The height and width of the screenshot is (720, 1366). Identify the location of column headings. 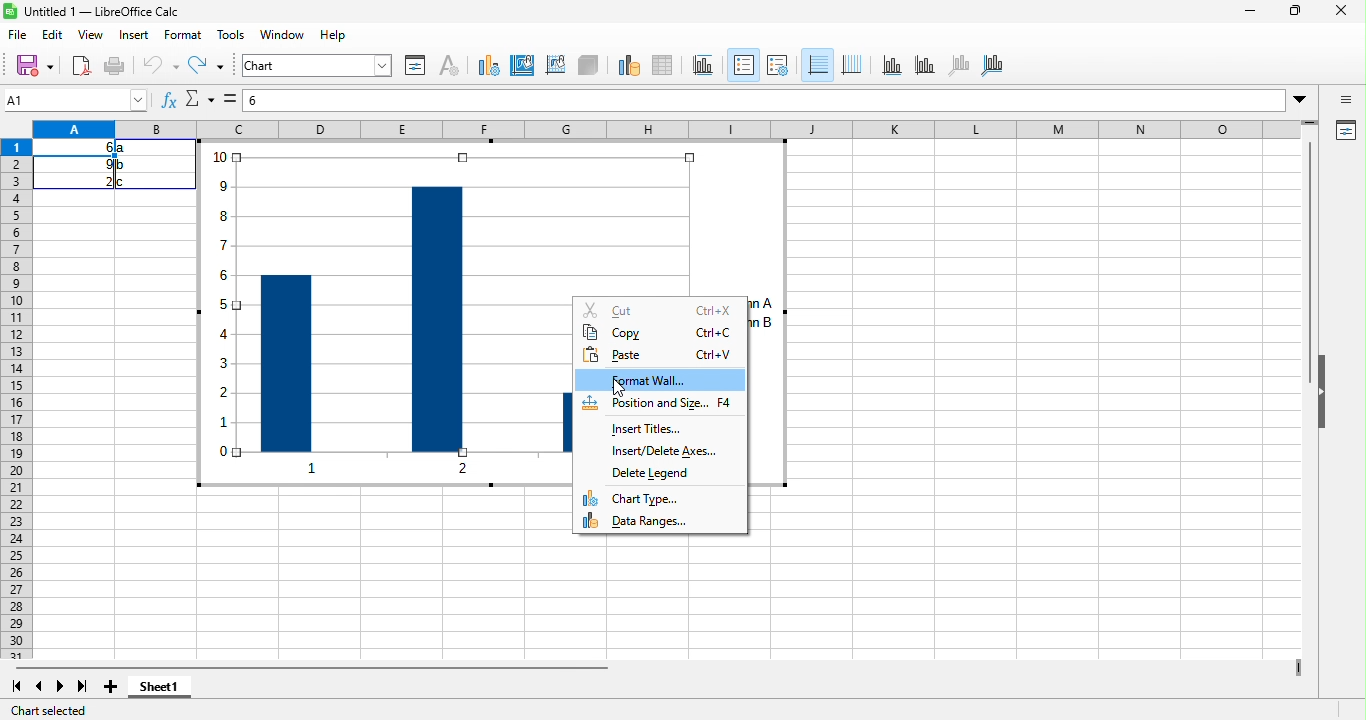
(674, 129).